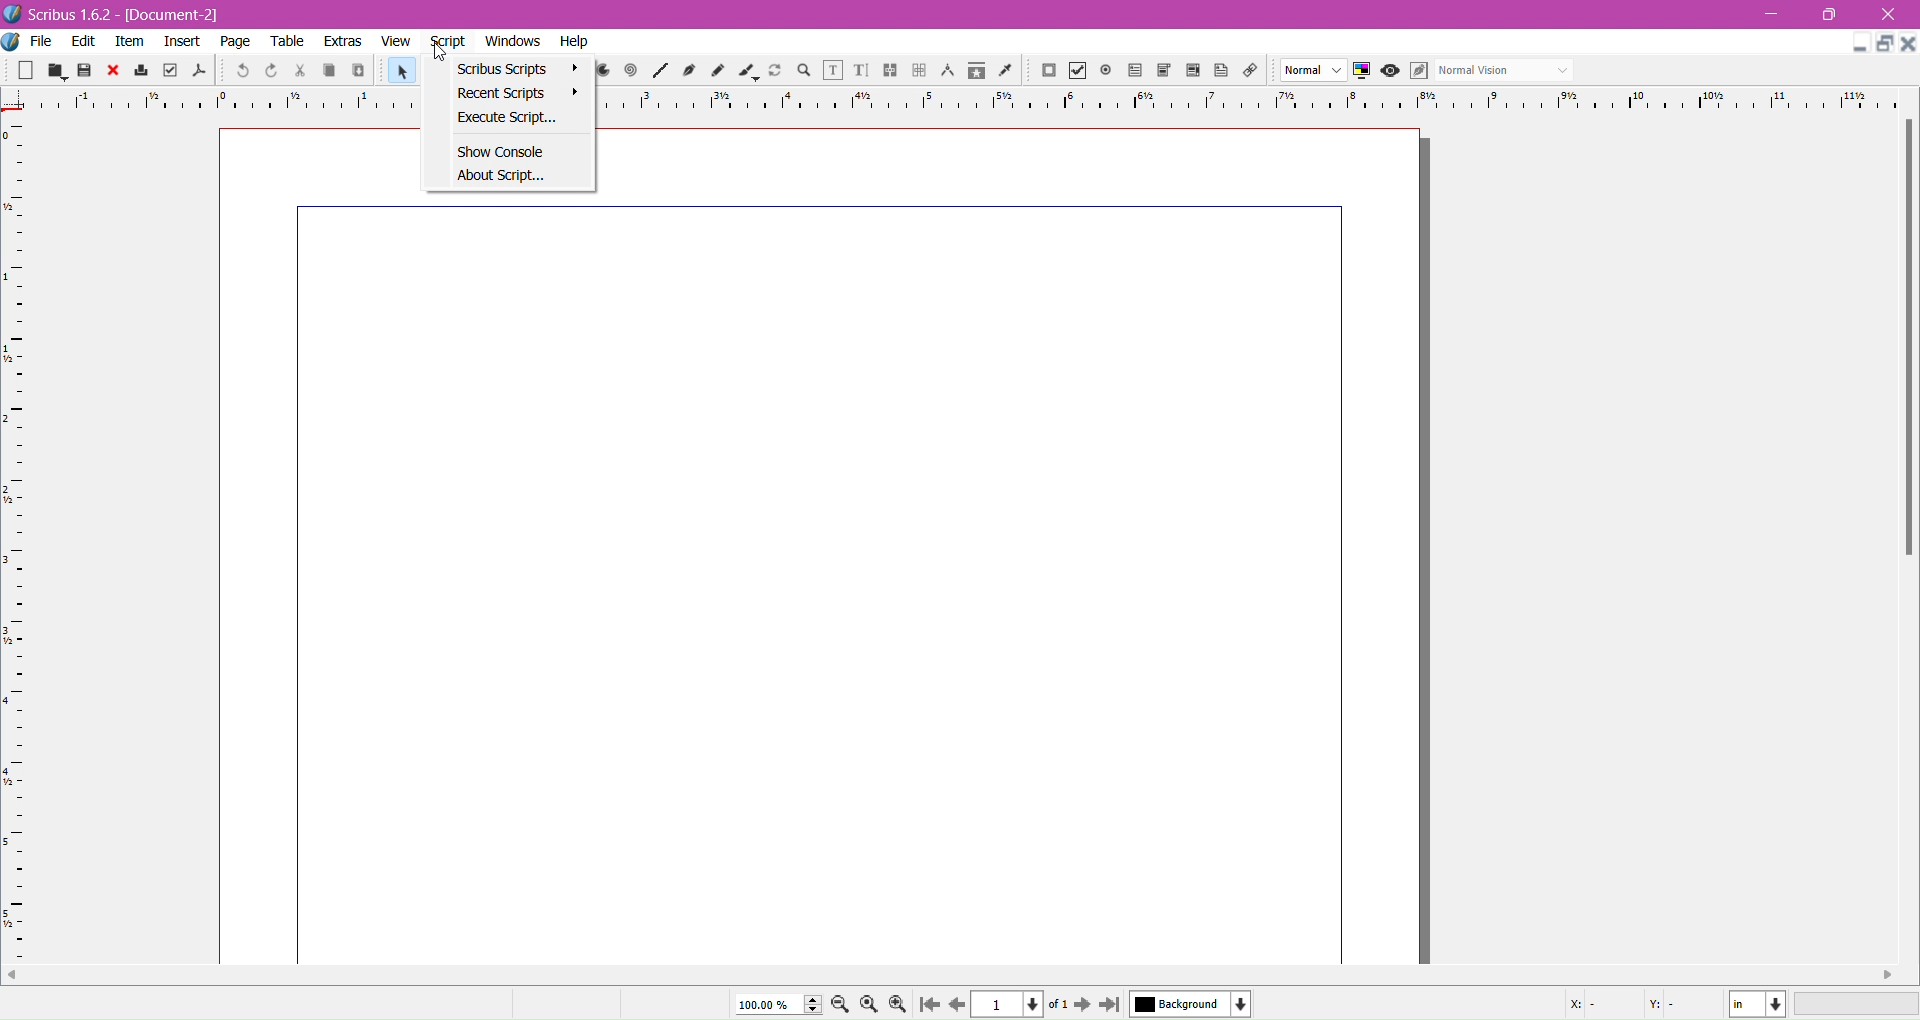 The height and width of the screenshot is (1020, 1920). What do you see at coordinates (1019, 1005) in the screenshot?
I see `Select the current page` at bounding box center [1019, 1005].